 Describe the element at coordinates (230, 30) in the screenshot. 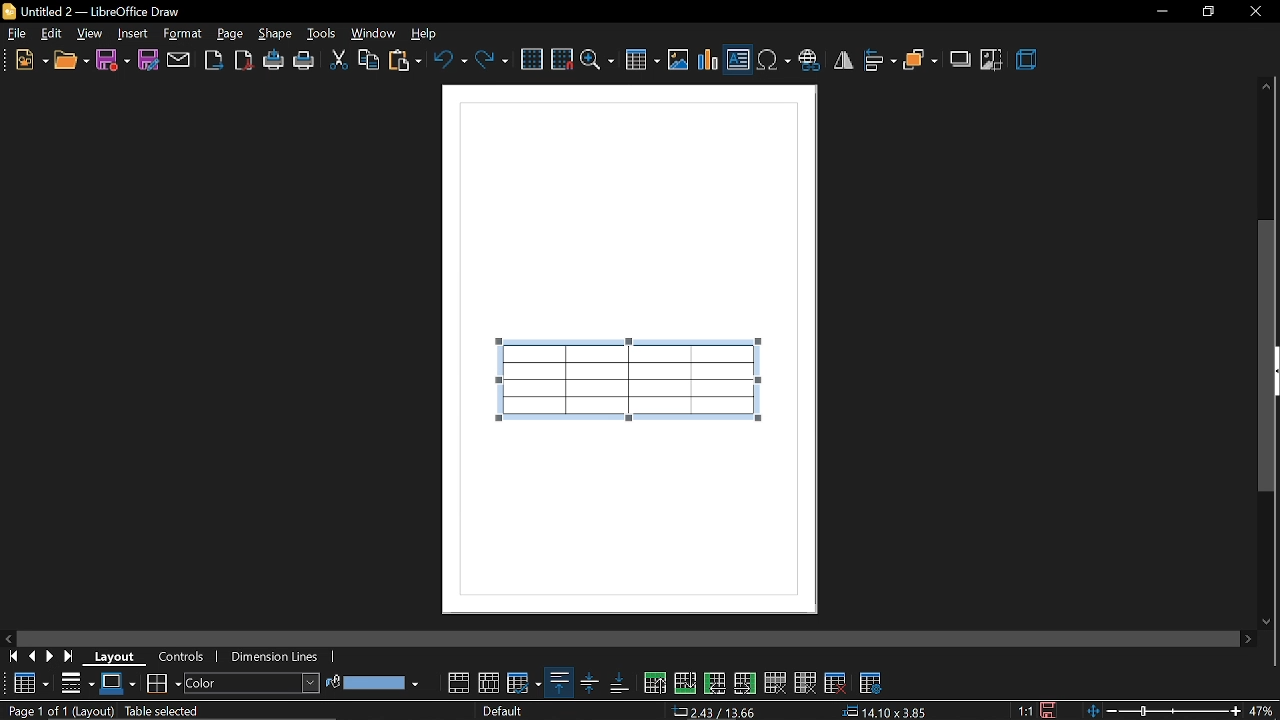

I see `page` at that location.